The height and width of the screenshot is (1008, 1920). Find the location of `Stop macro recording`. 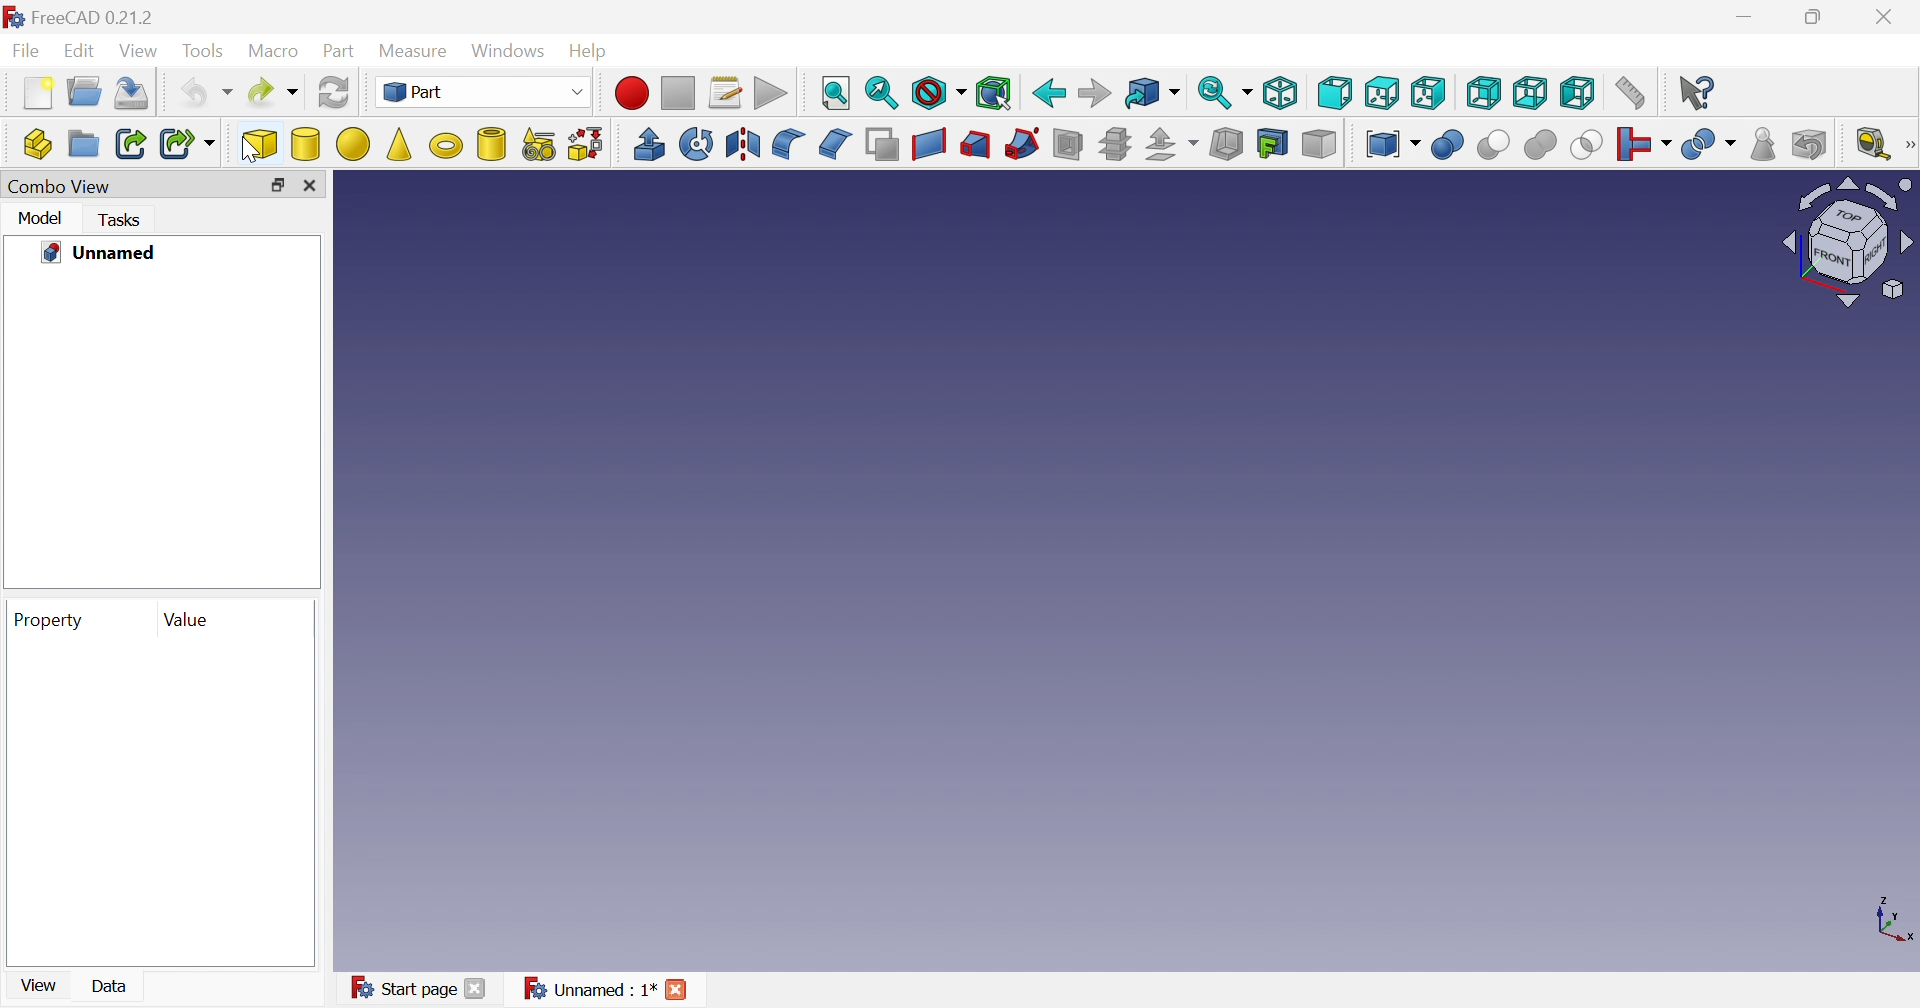

Stop macro recording is located at coordinates (677, 92).